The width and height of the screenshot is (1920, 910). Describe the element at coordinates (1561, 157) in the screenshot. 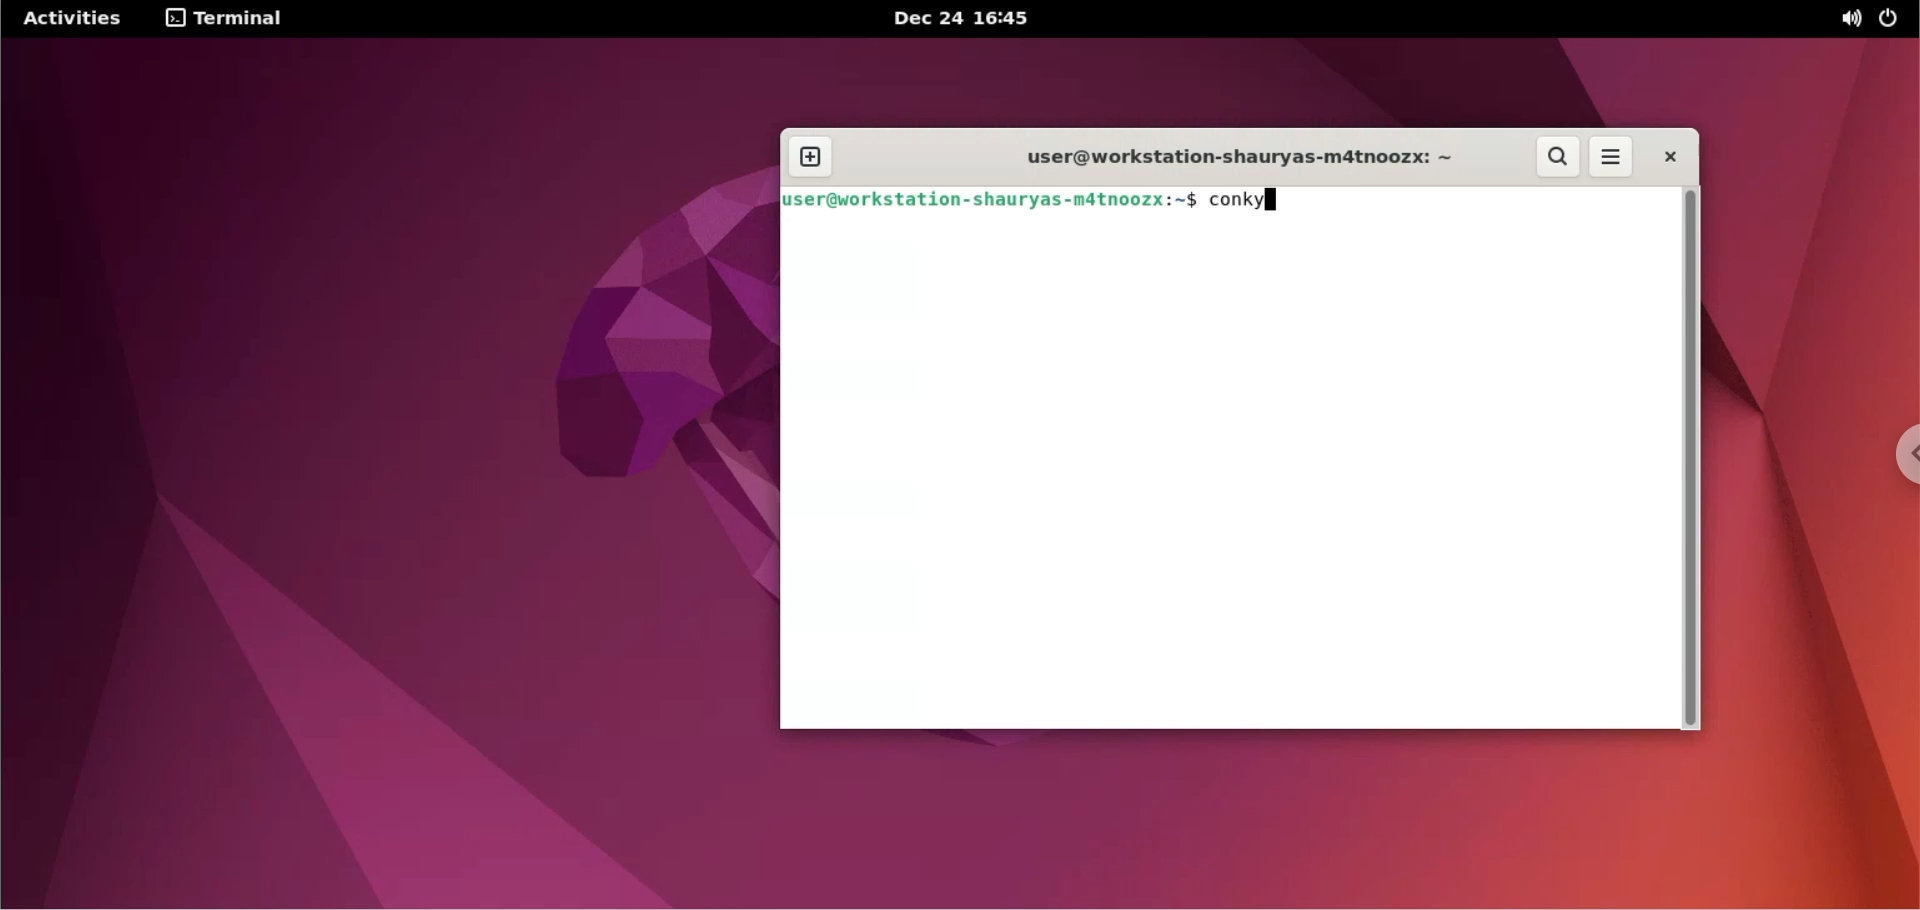

I see `search ` at that location.